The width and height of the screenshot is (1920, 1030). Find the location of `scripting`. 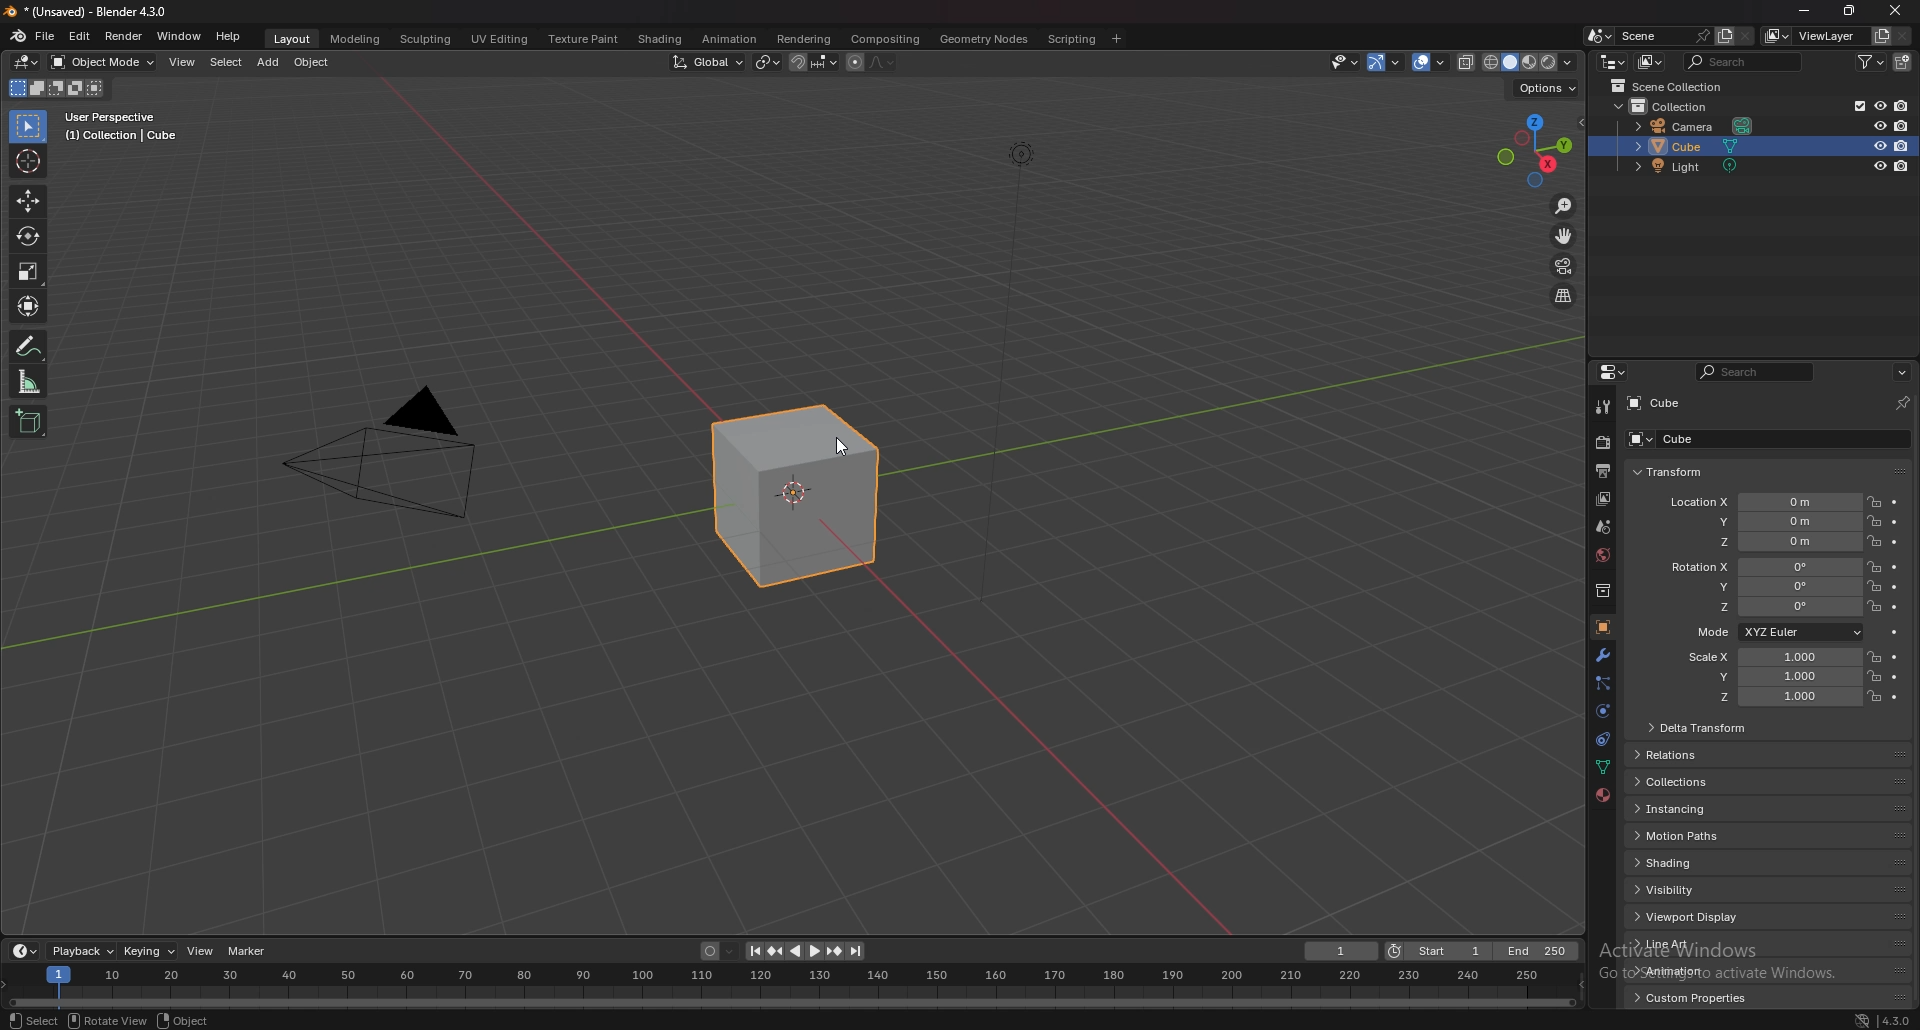

scripting is located at coordinates (1069, 39).